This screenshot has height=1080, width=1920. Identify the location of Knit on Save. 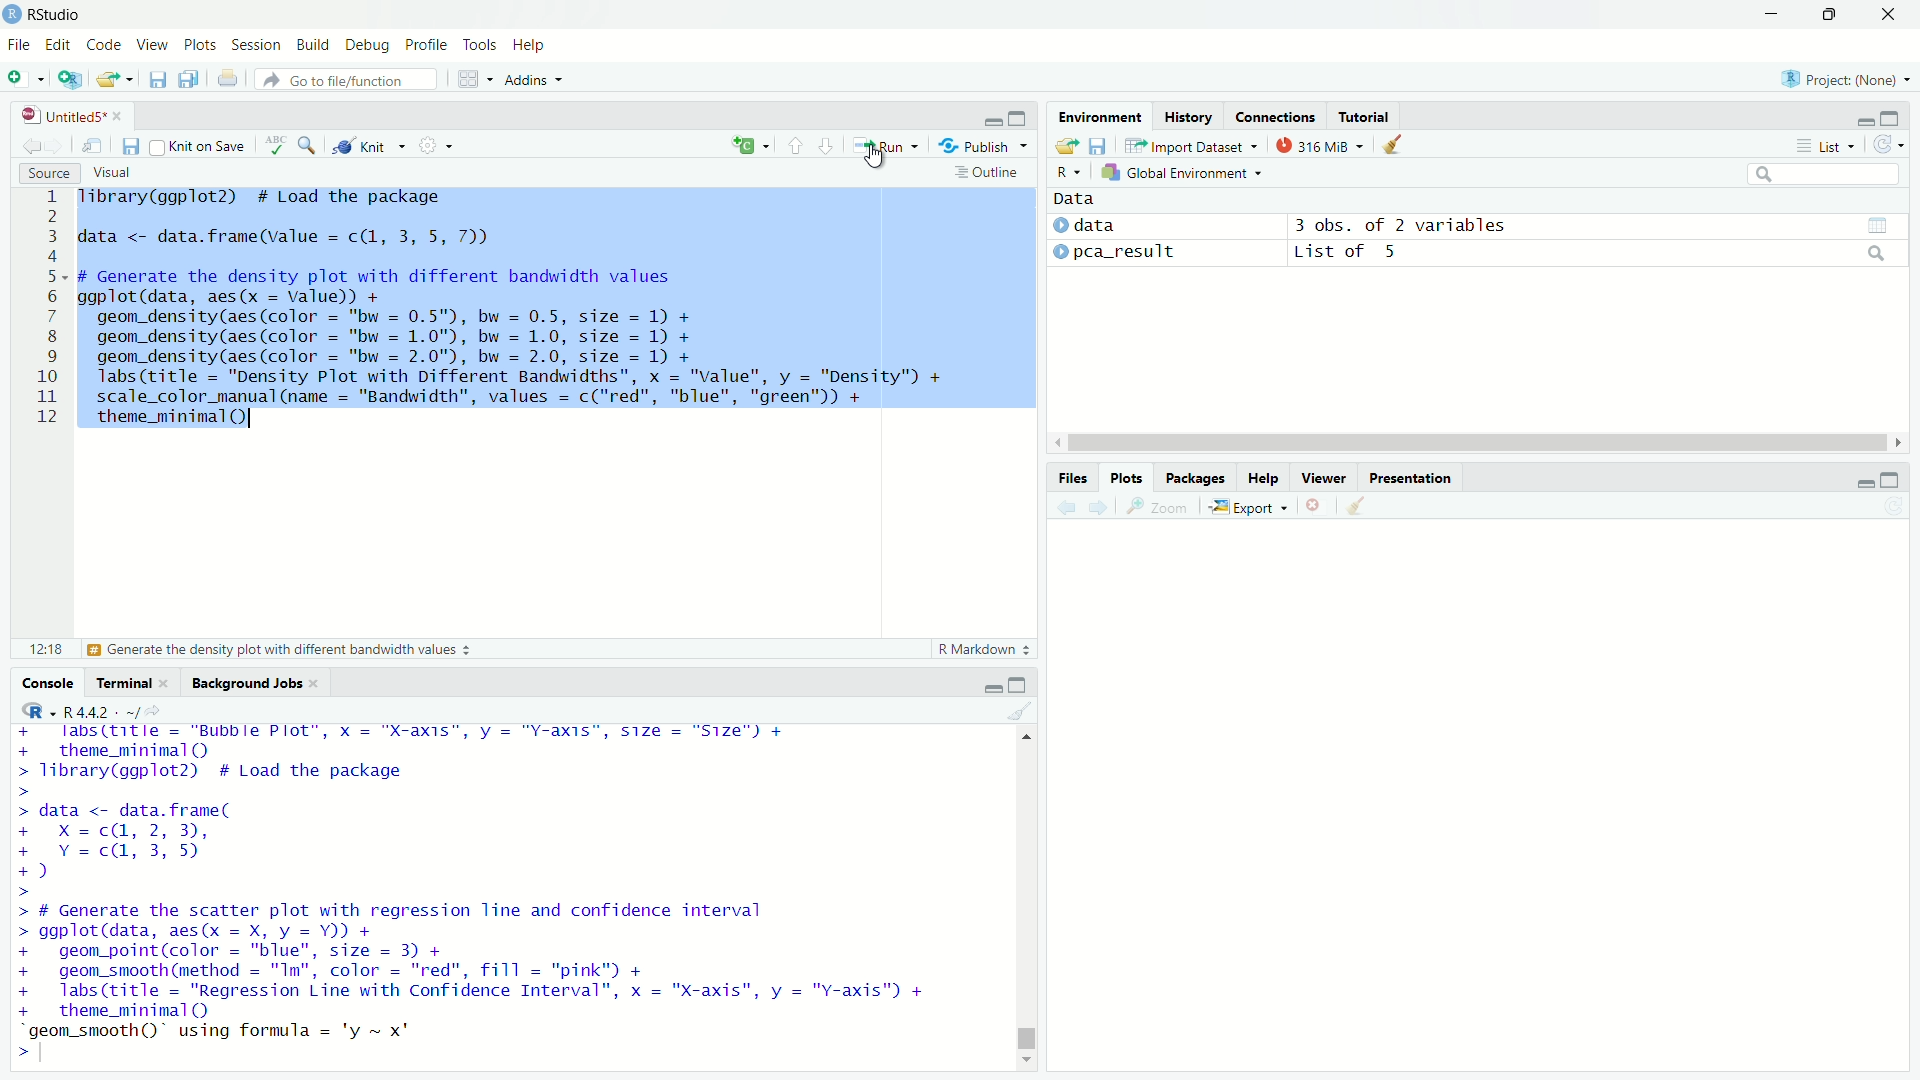
(201, 146).